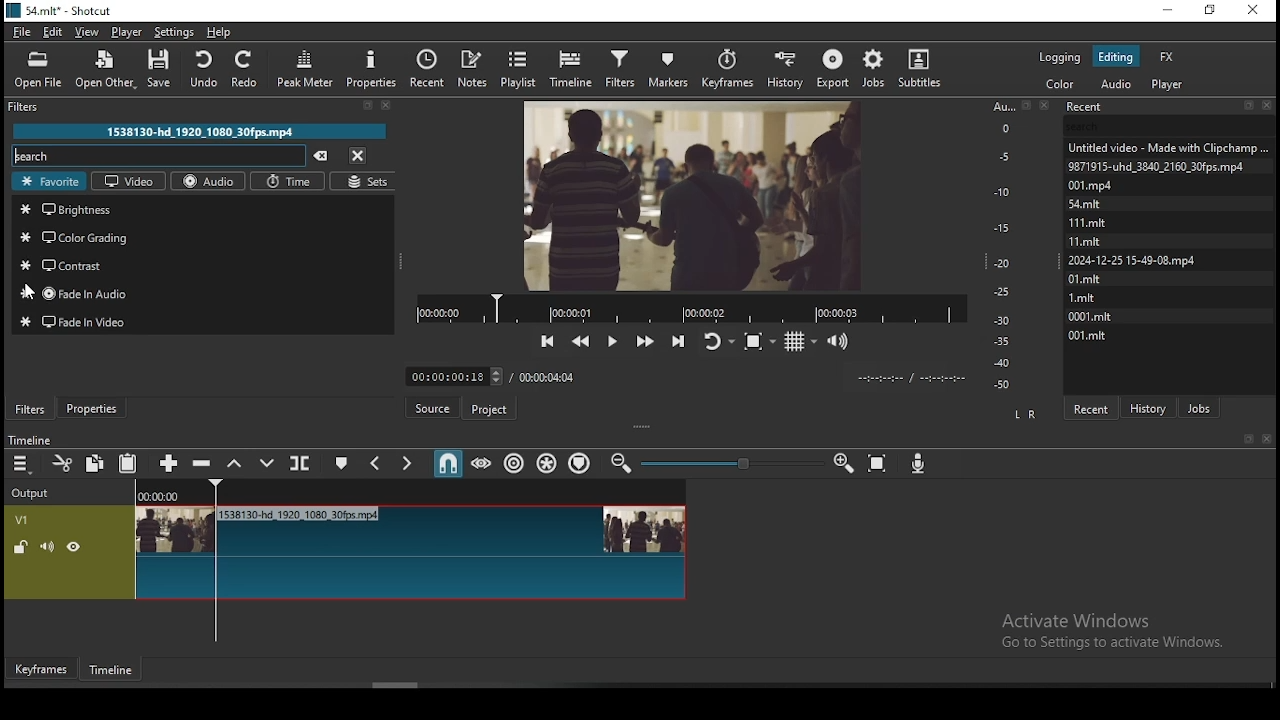  I want to click on play/pause, so click(611, 343).